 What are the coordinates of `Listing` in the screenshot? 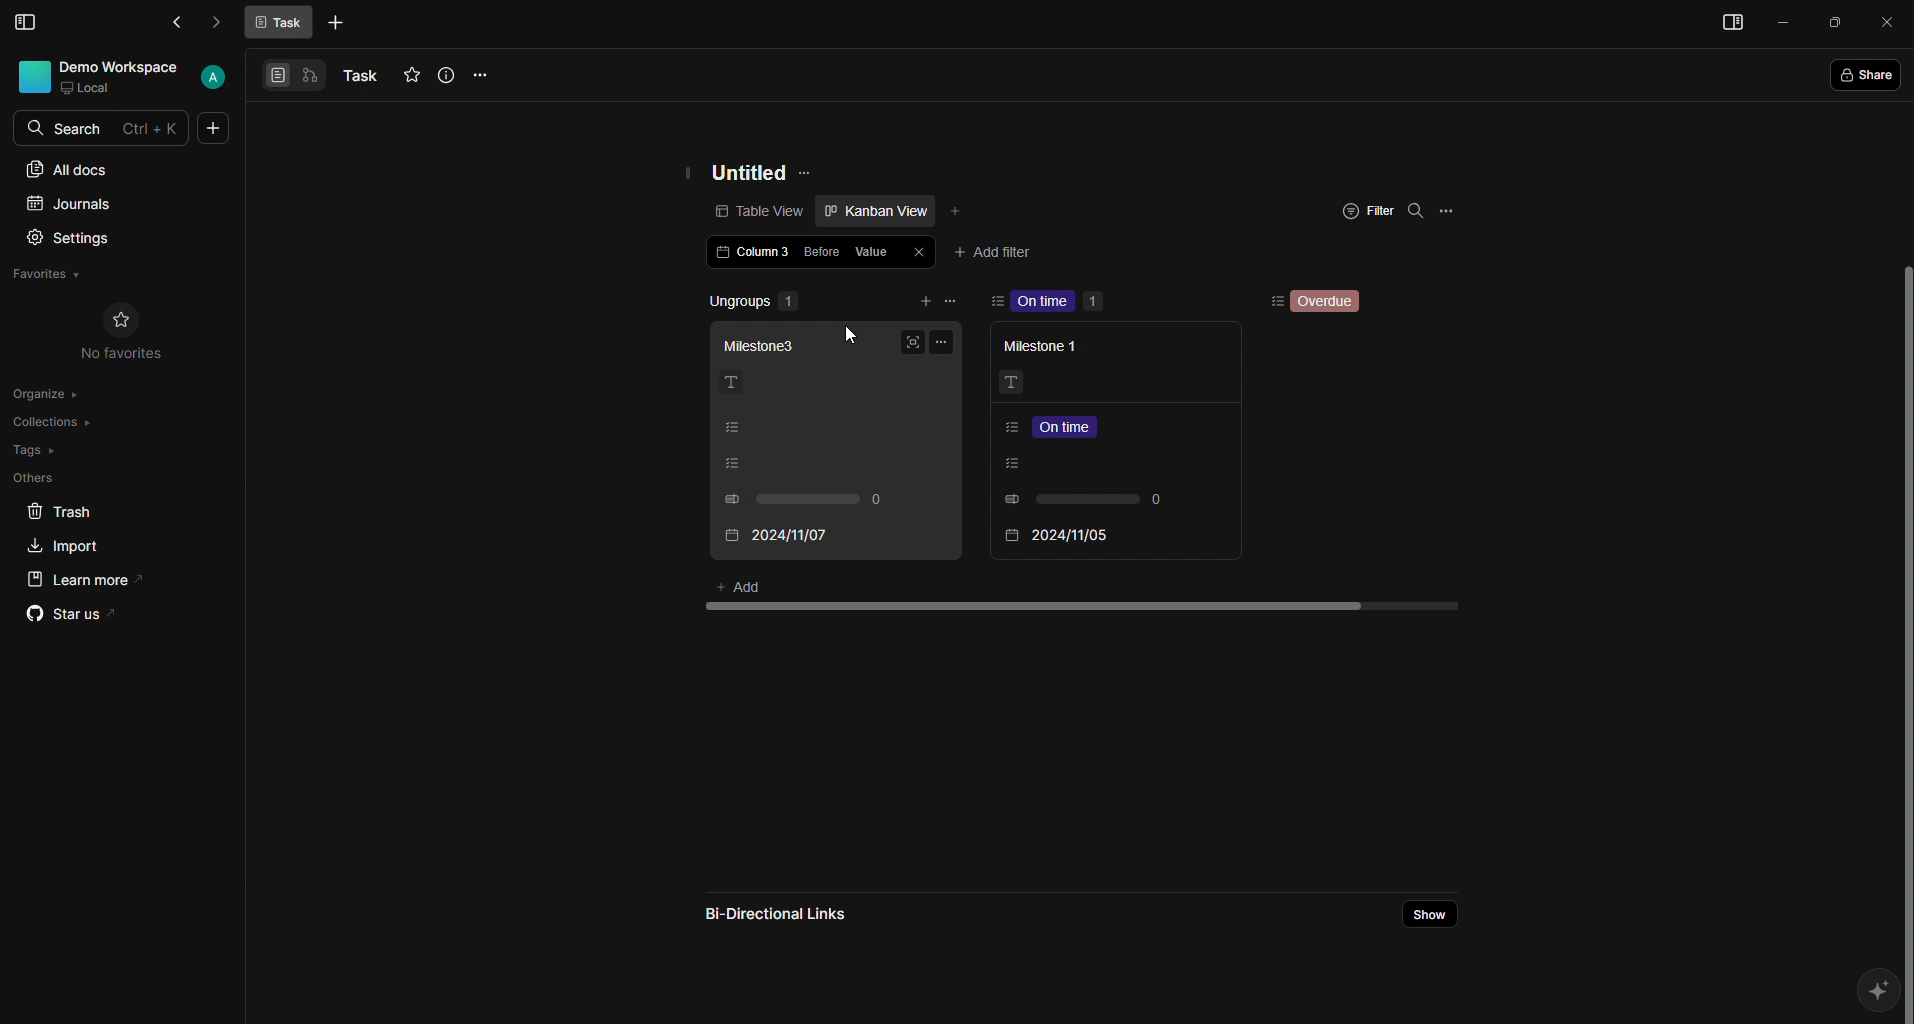 It's located at (1063, 426).